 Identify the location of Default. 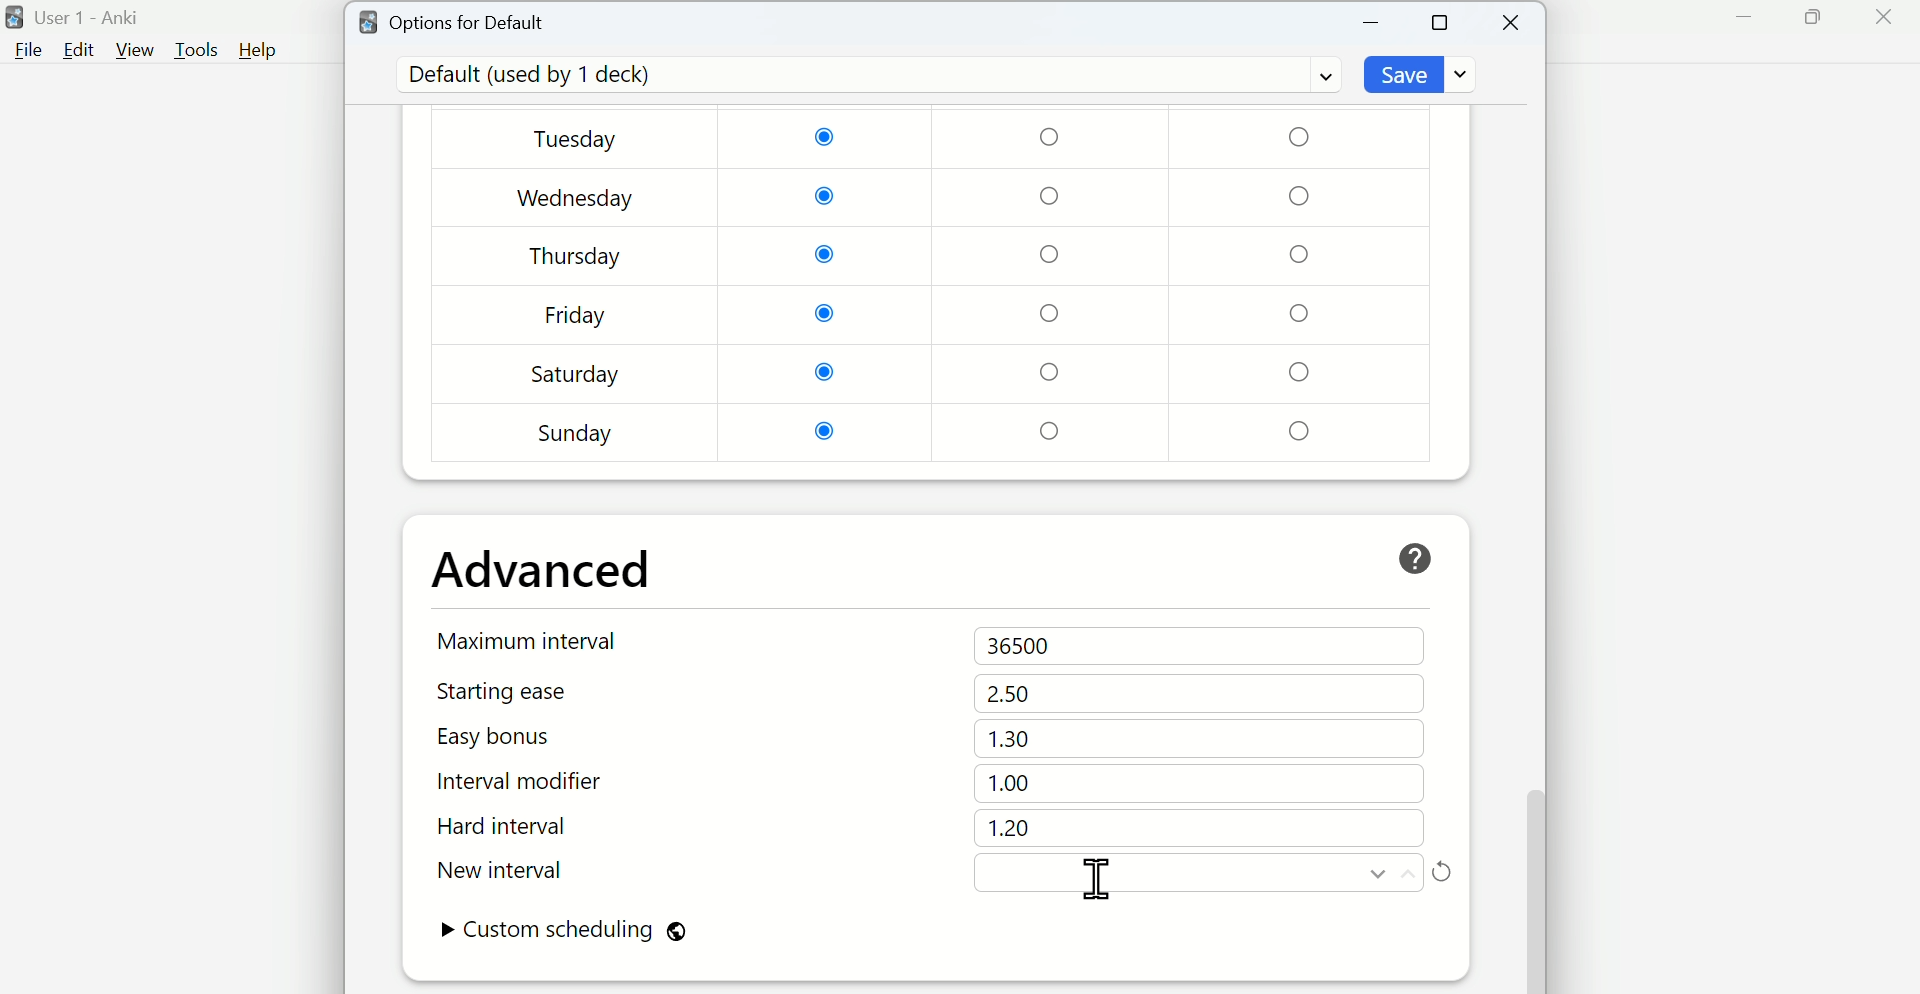
(865, 75).